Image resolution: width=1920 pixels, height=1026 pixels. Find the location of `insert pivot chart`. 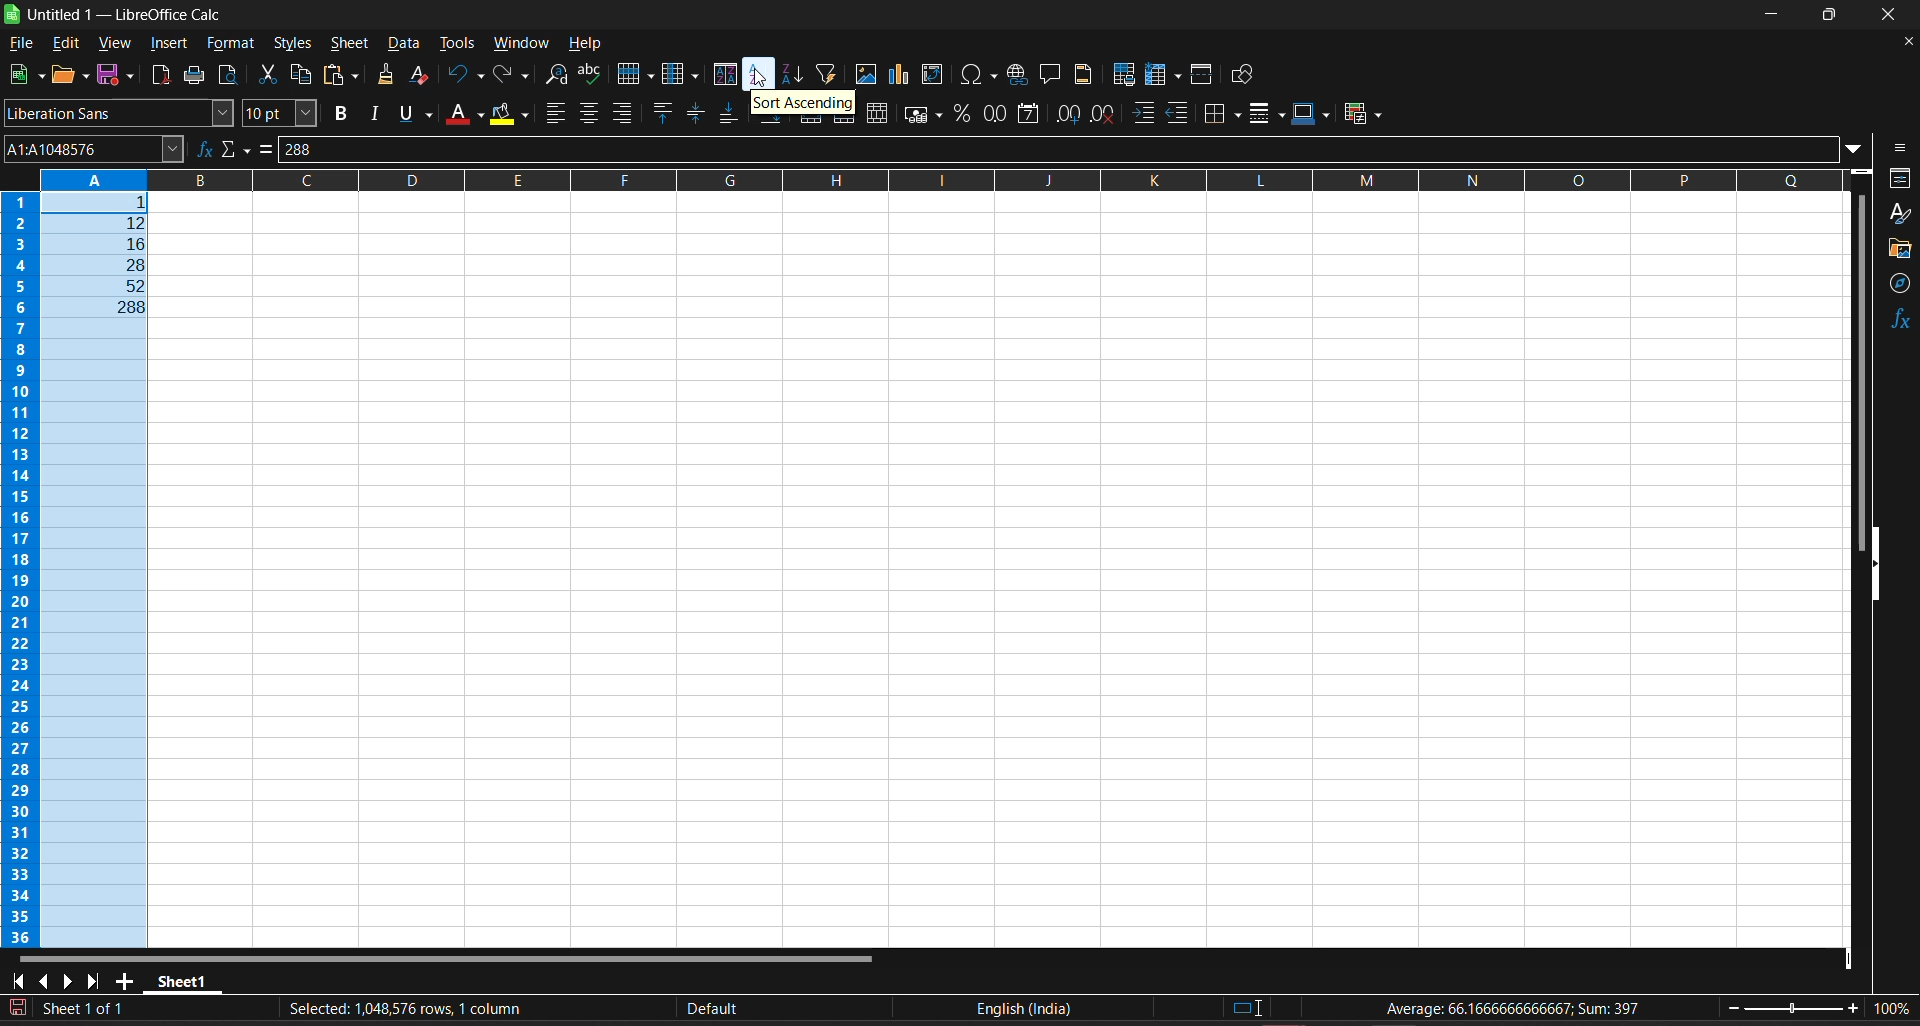

insert pivot chart is located at coordinates (898, 76).